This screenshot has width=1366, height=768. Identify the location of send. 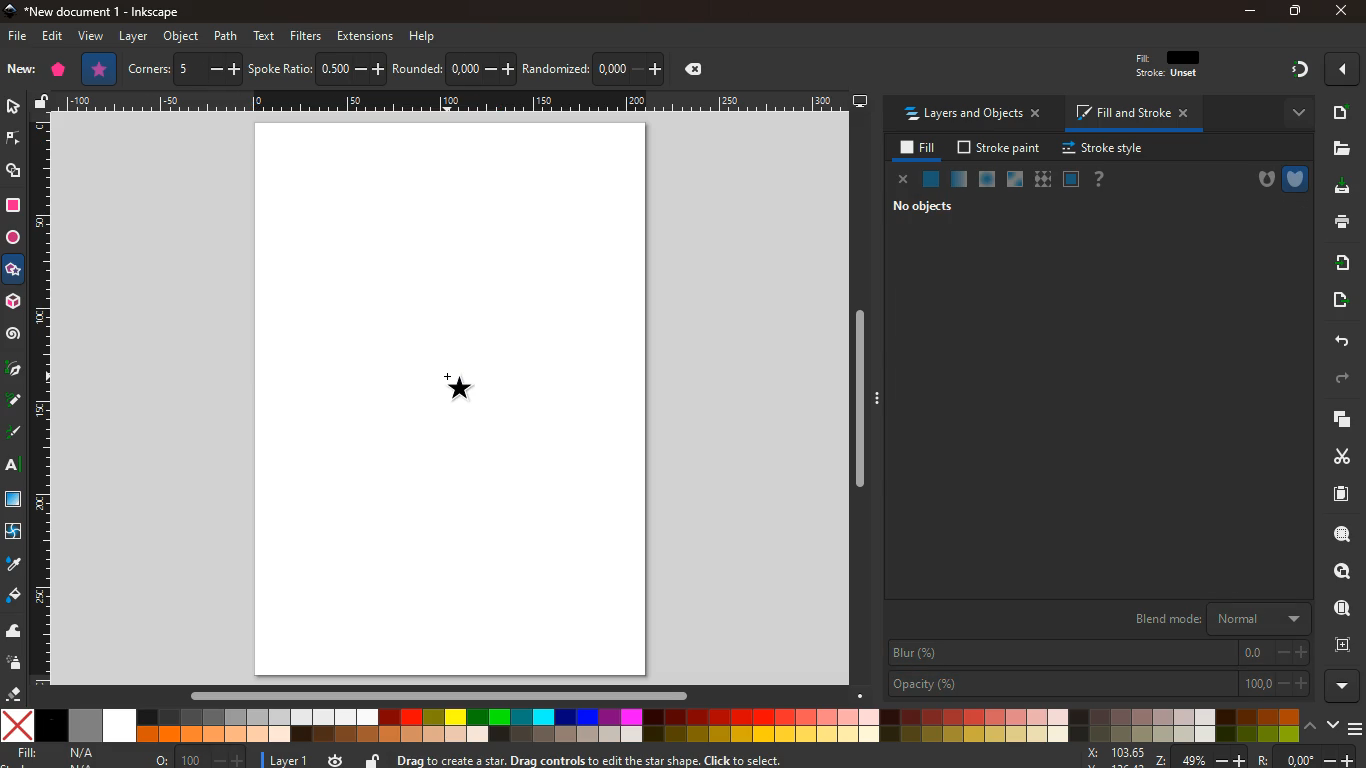
(1341, 263).